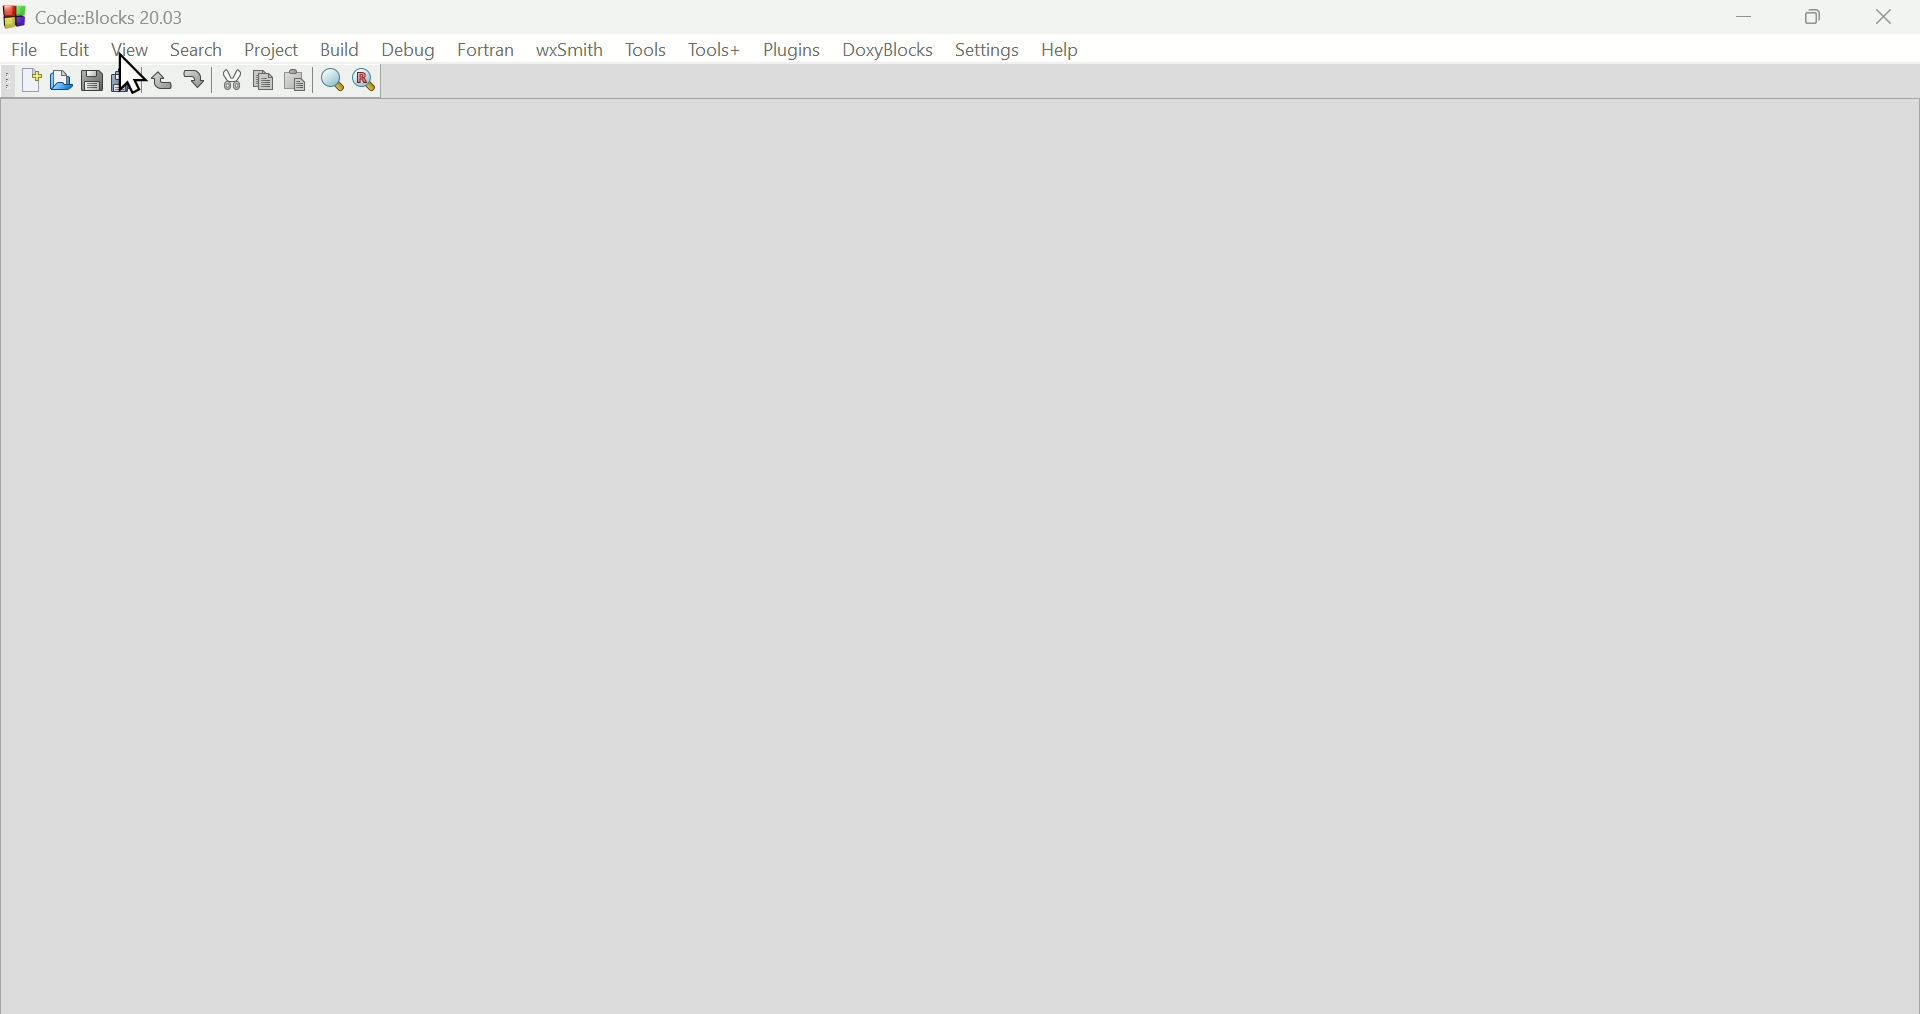 The height and width of the screenshot is (1014, 1920). I want to click on DoxyBlocks, so click(882, 49).